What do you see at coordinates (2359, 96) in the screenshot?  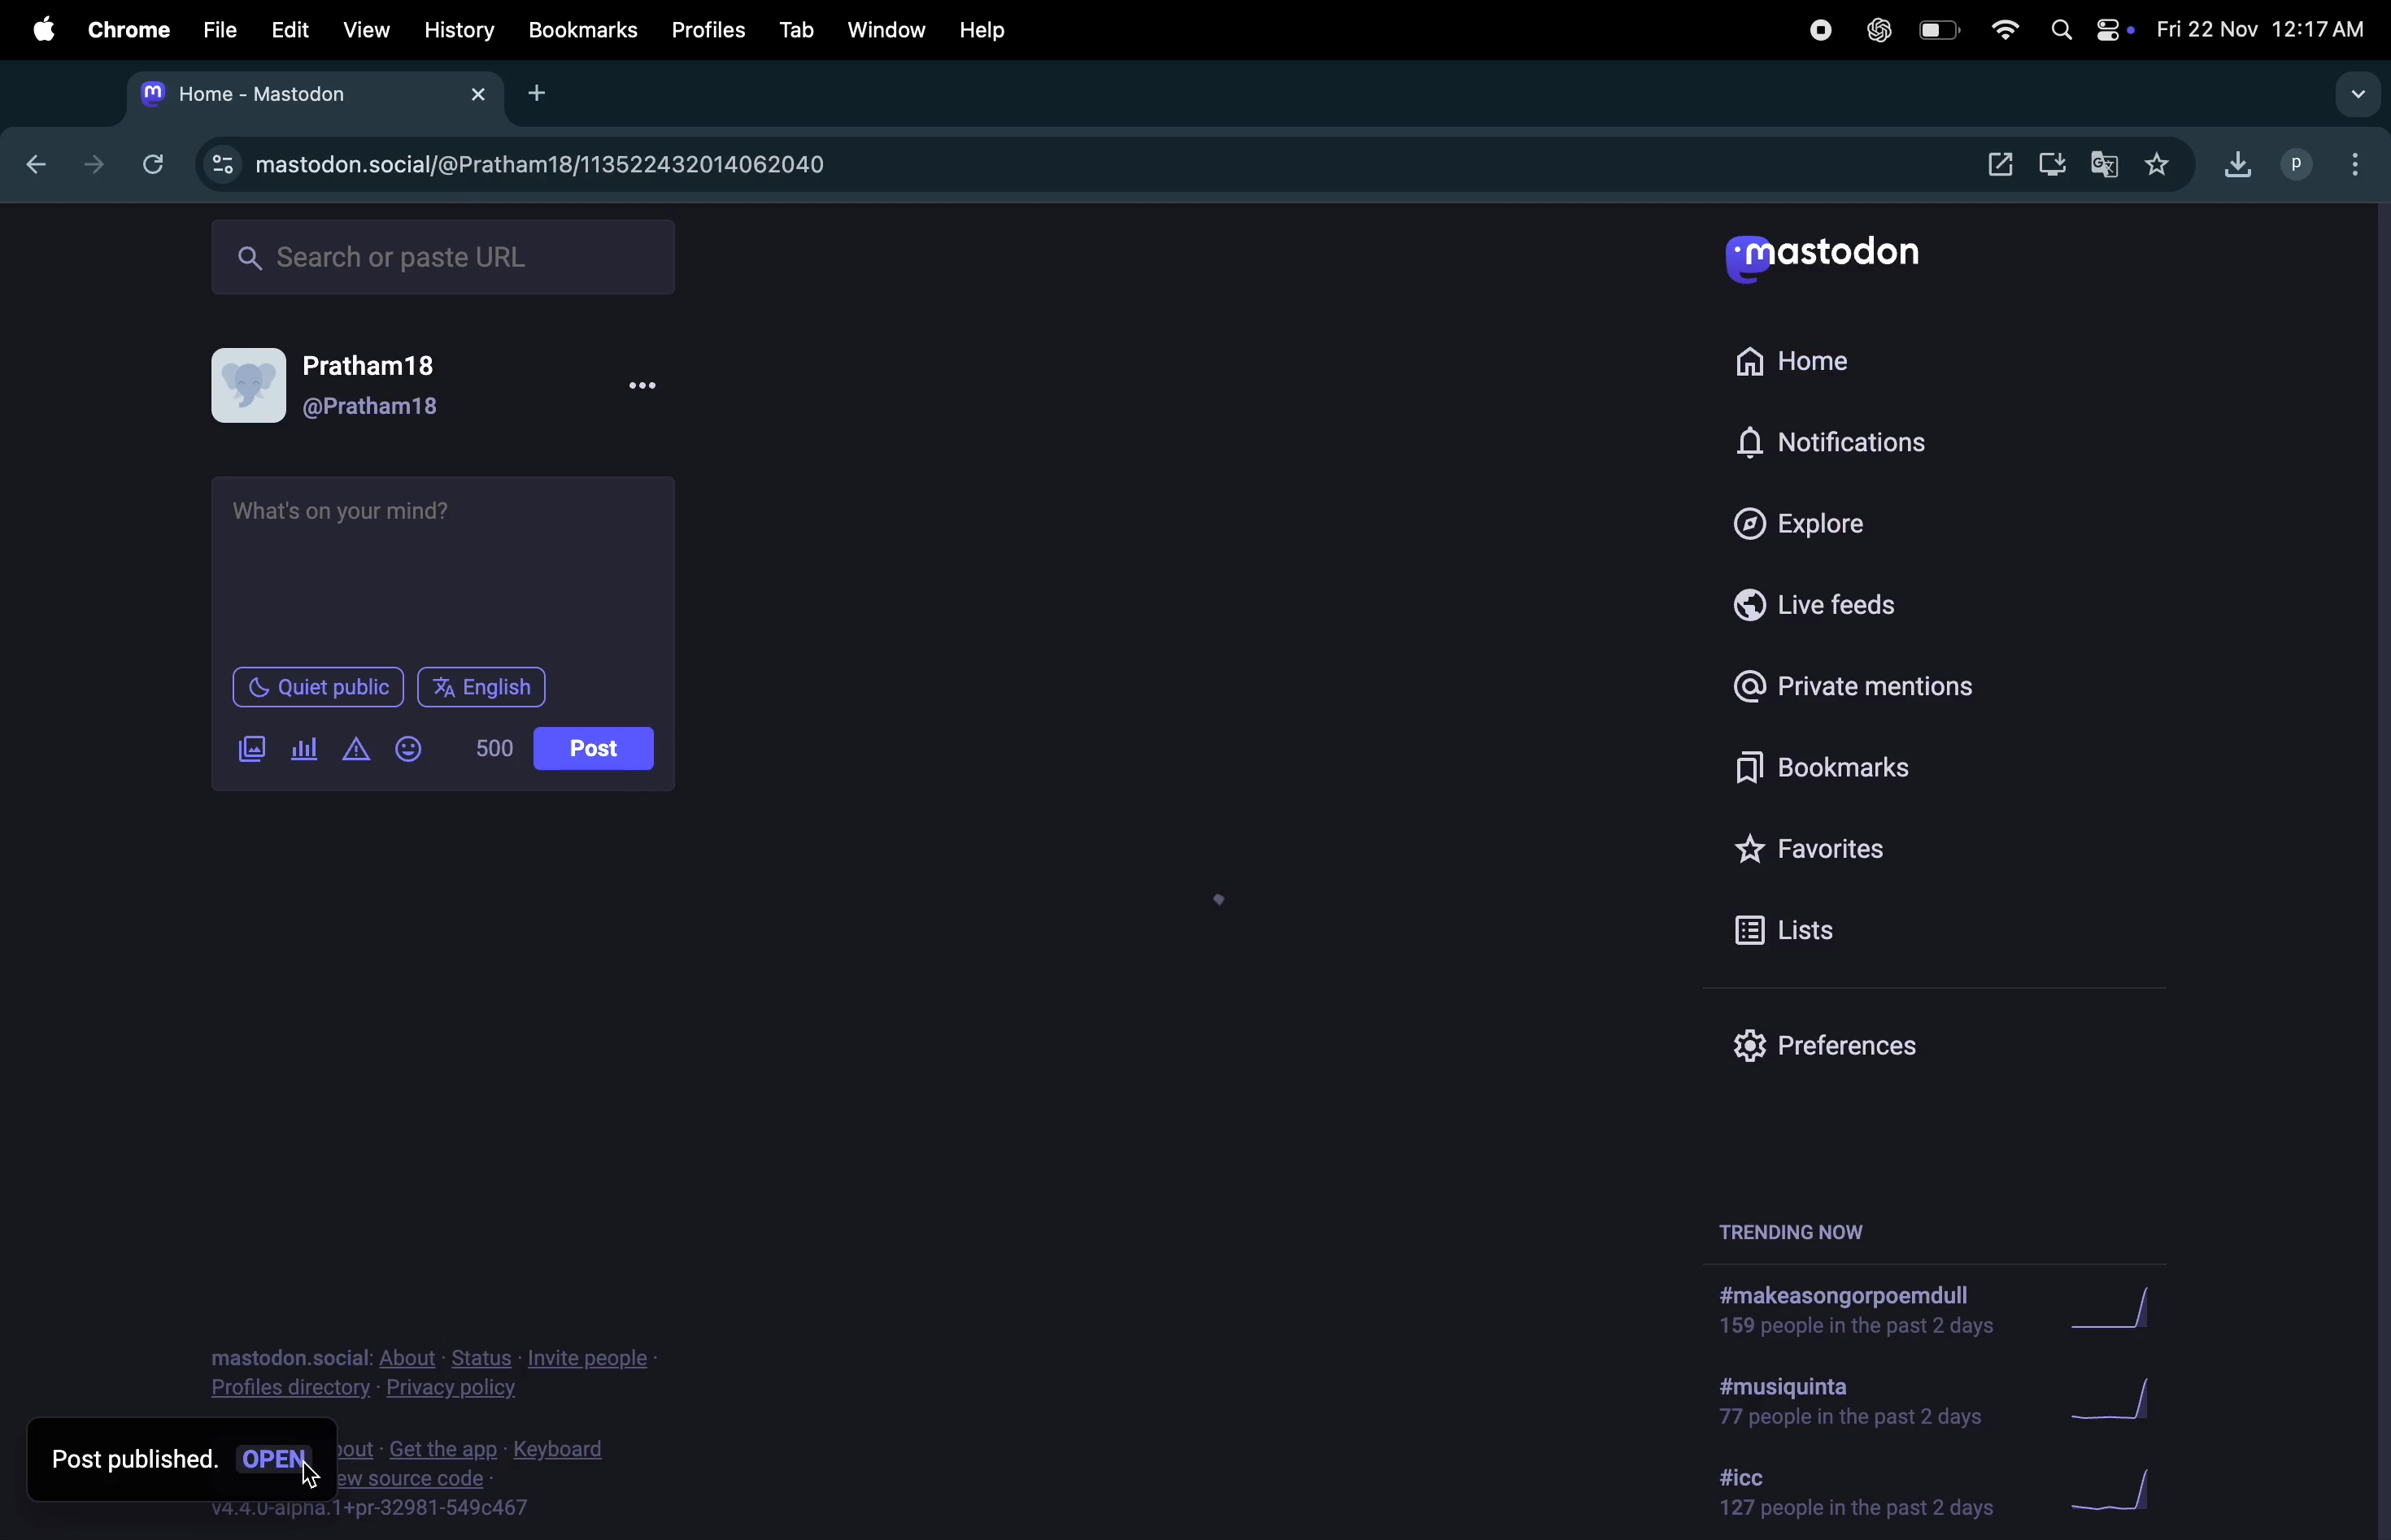 I see `search tabs` at bounding box center [2359, 96].